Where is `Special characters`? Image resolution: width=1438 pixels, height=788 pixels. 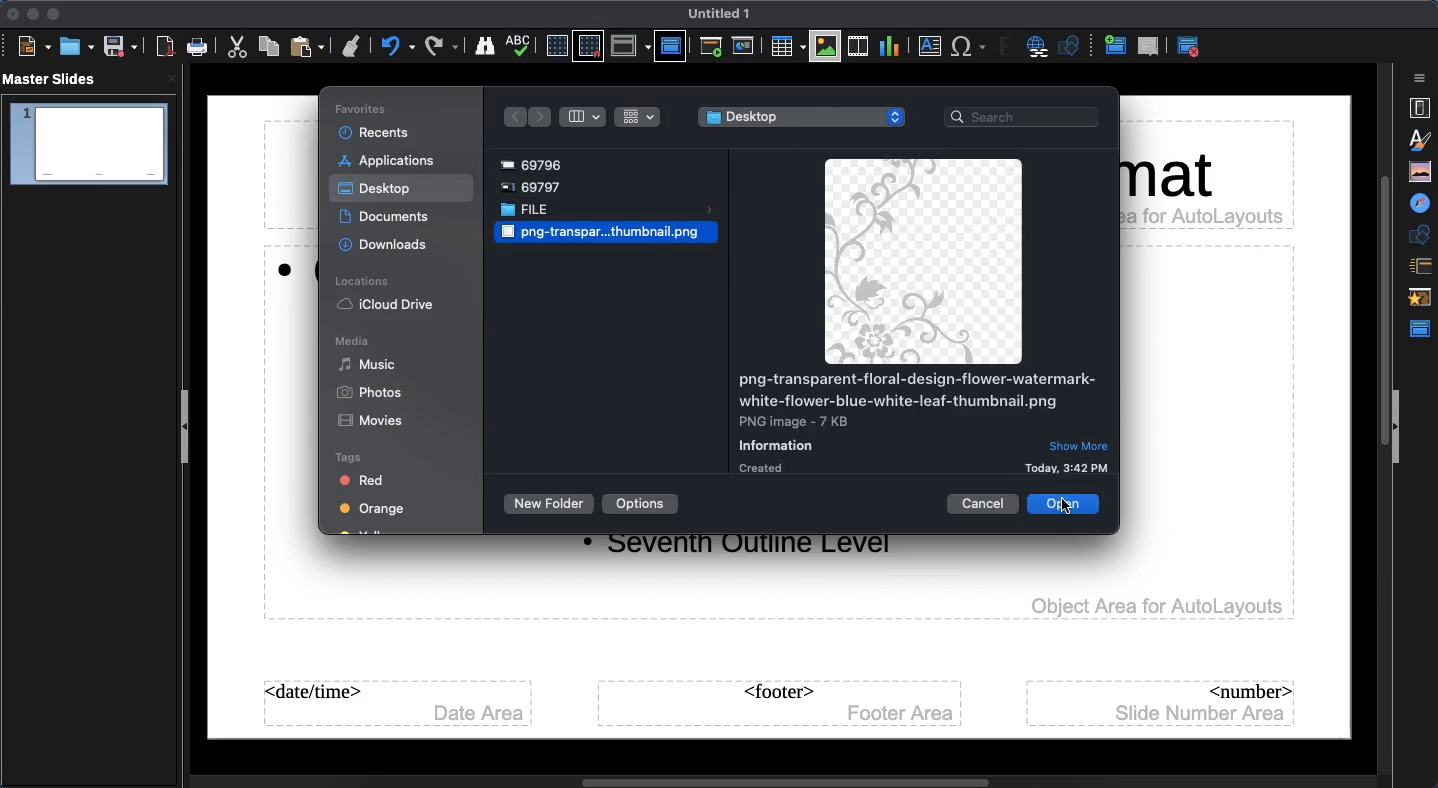
Special characters is located at coordinates (969, 47).